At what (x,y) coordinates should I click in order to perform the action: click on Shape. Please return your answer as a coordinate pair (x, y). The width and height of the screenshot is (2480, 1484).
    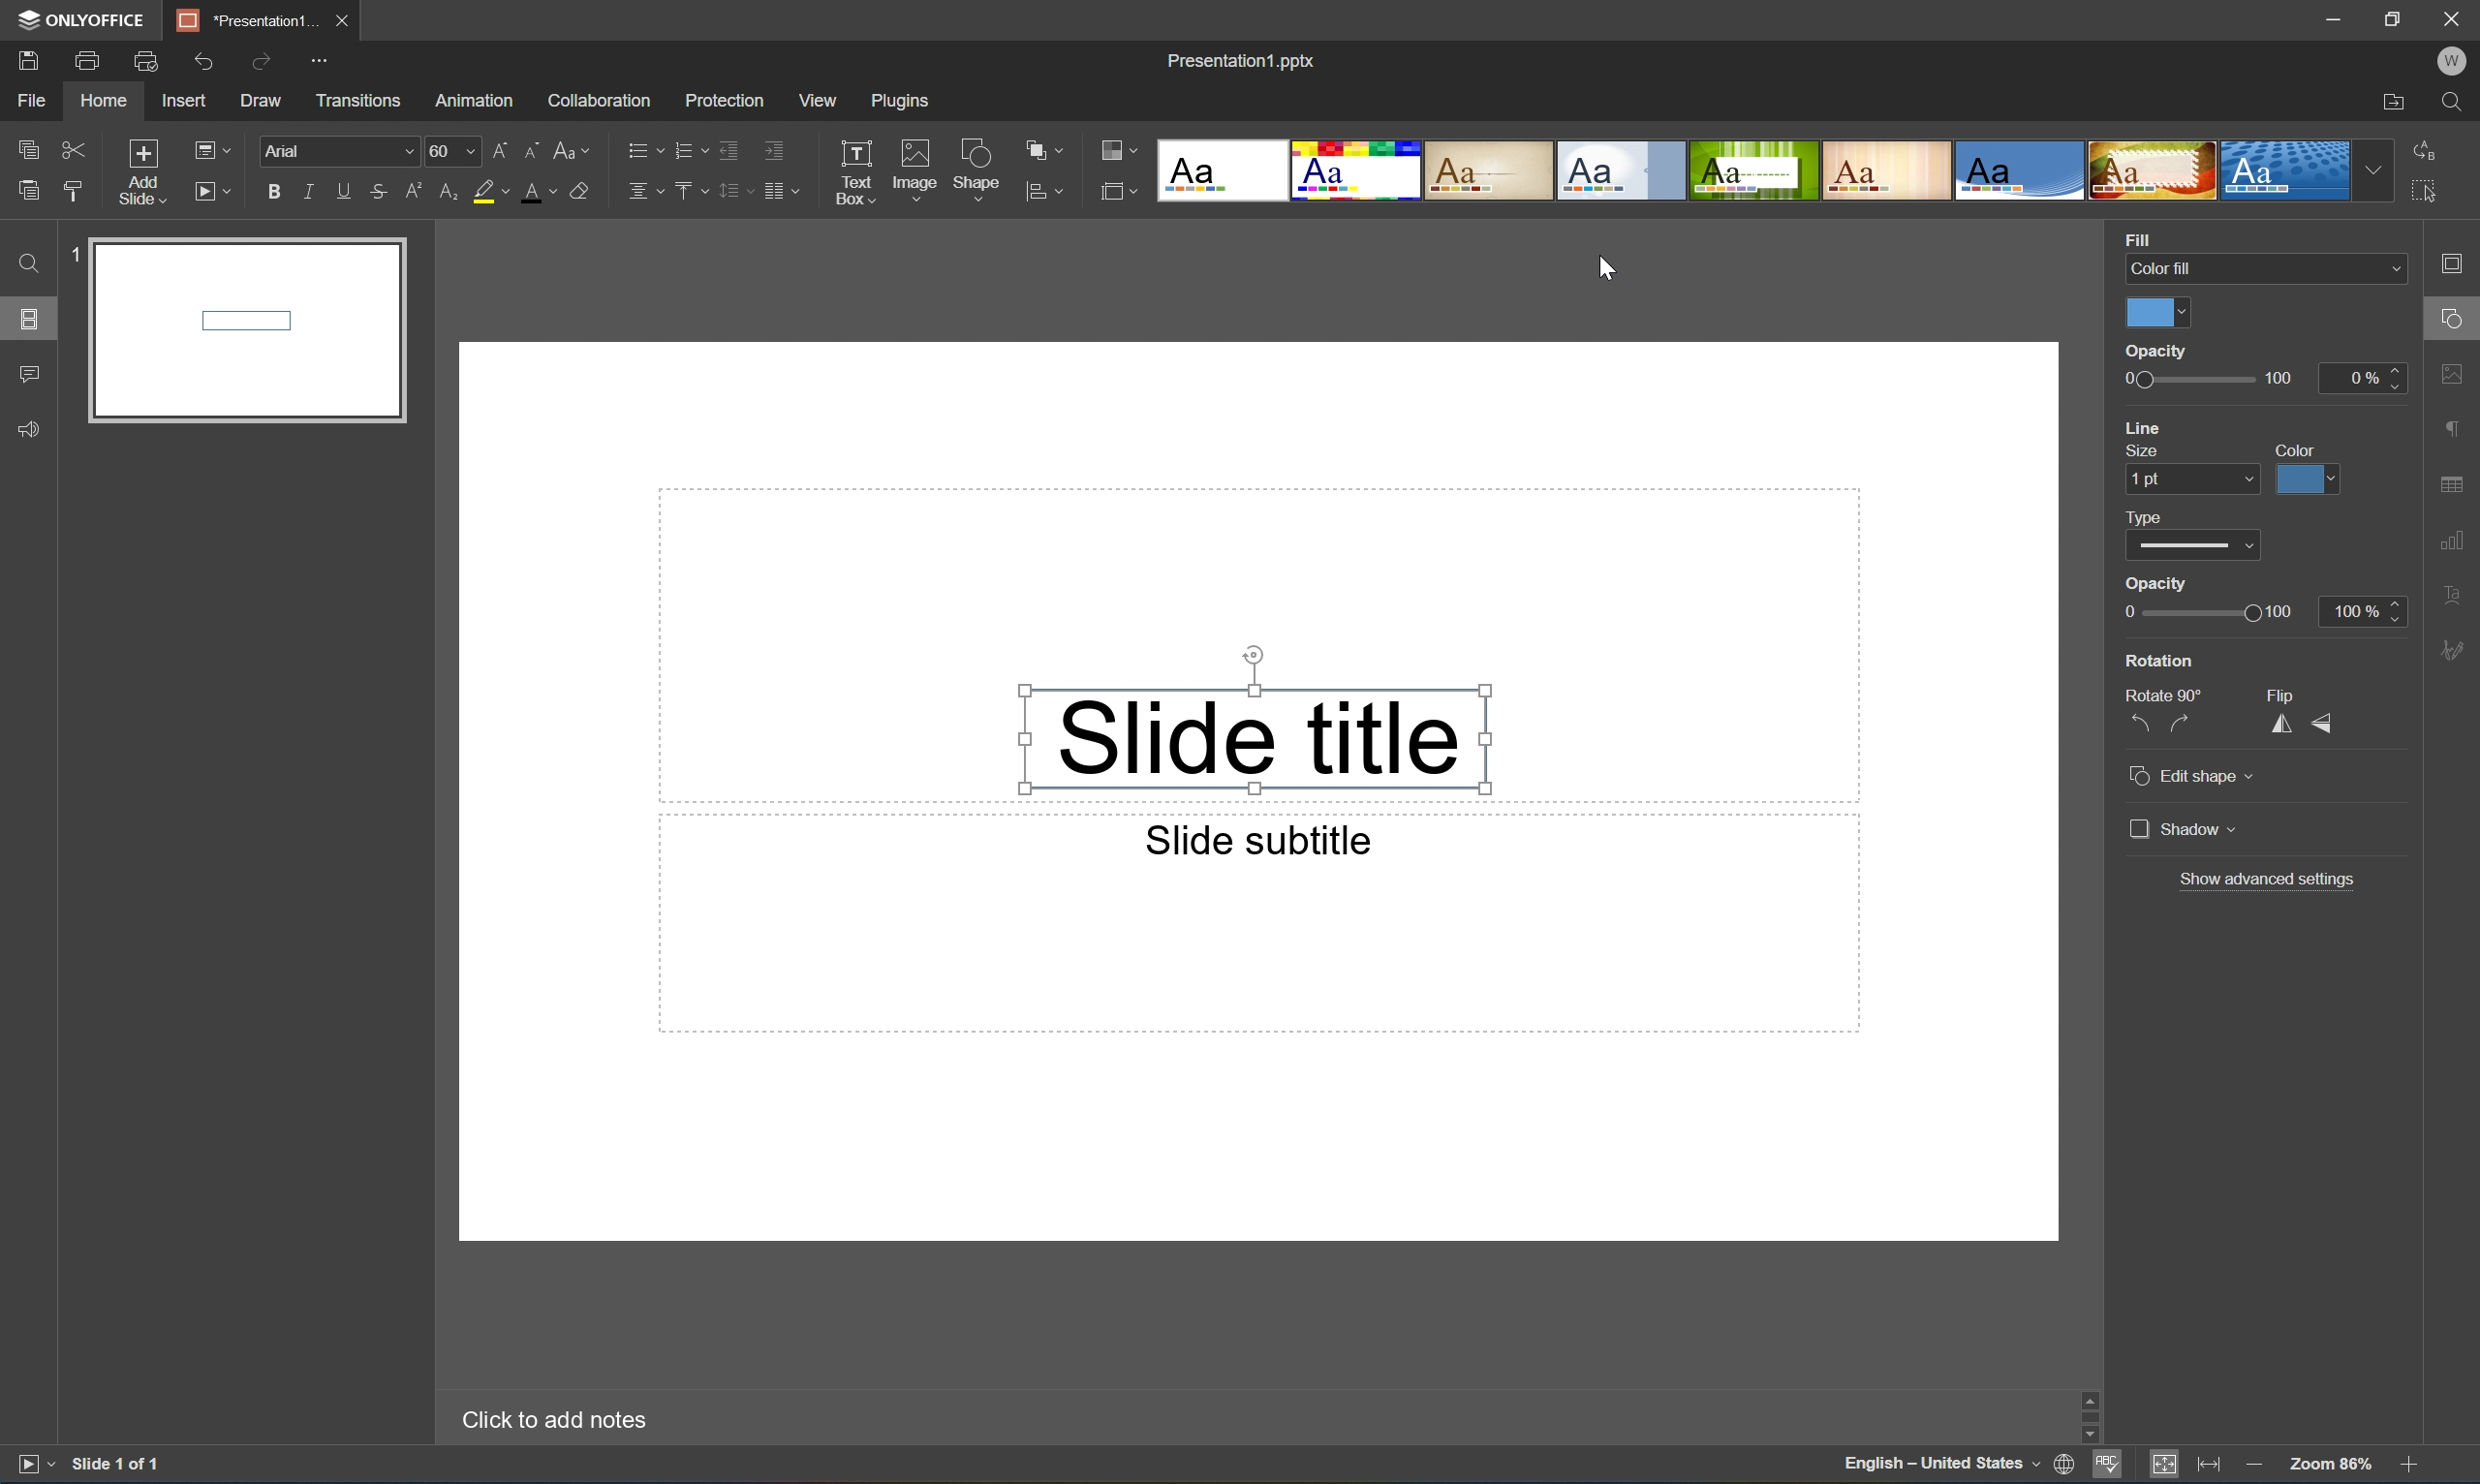
    Looking at the image, I should click on (974, 172).